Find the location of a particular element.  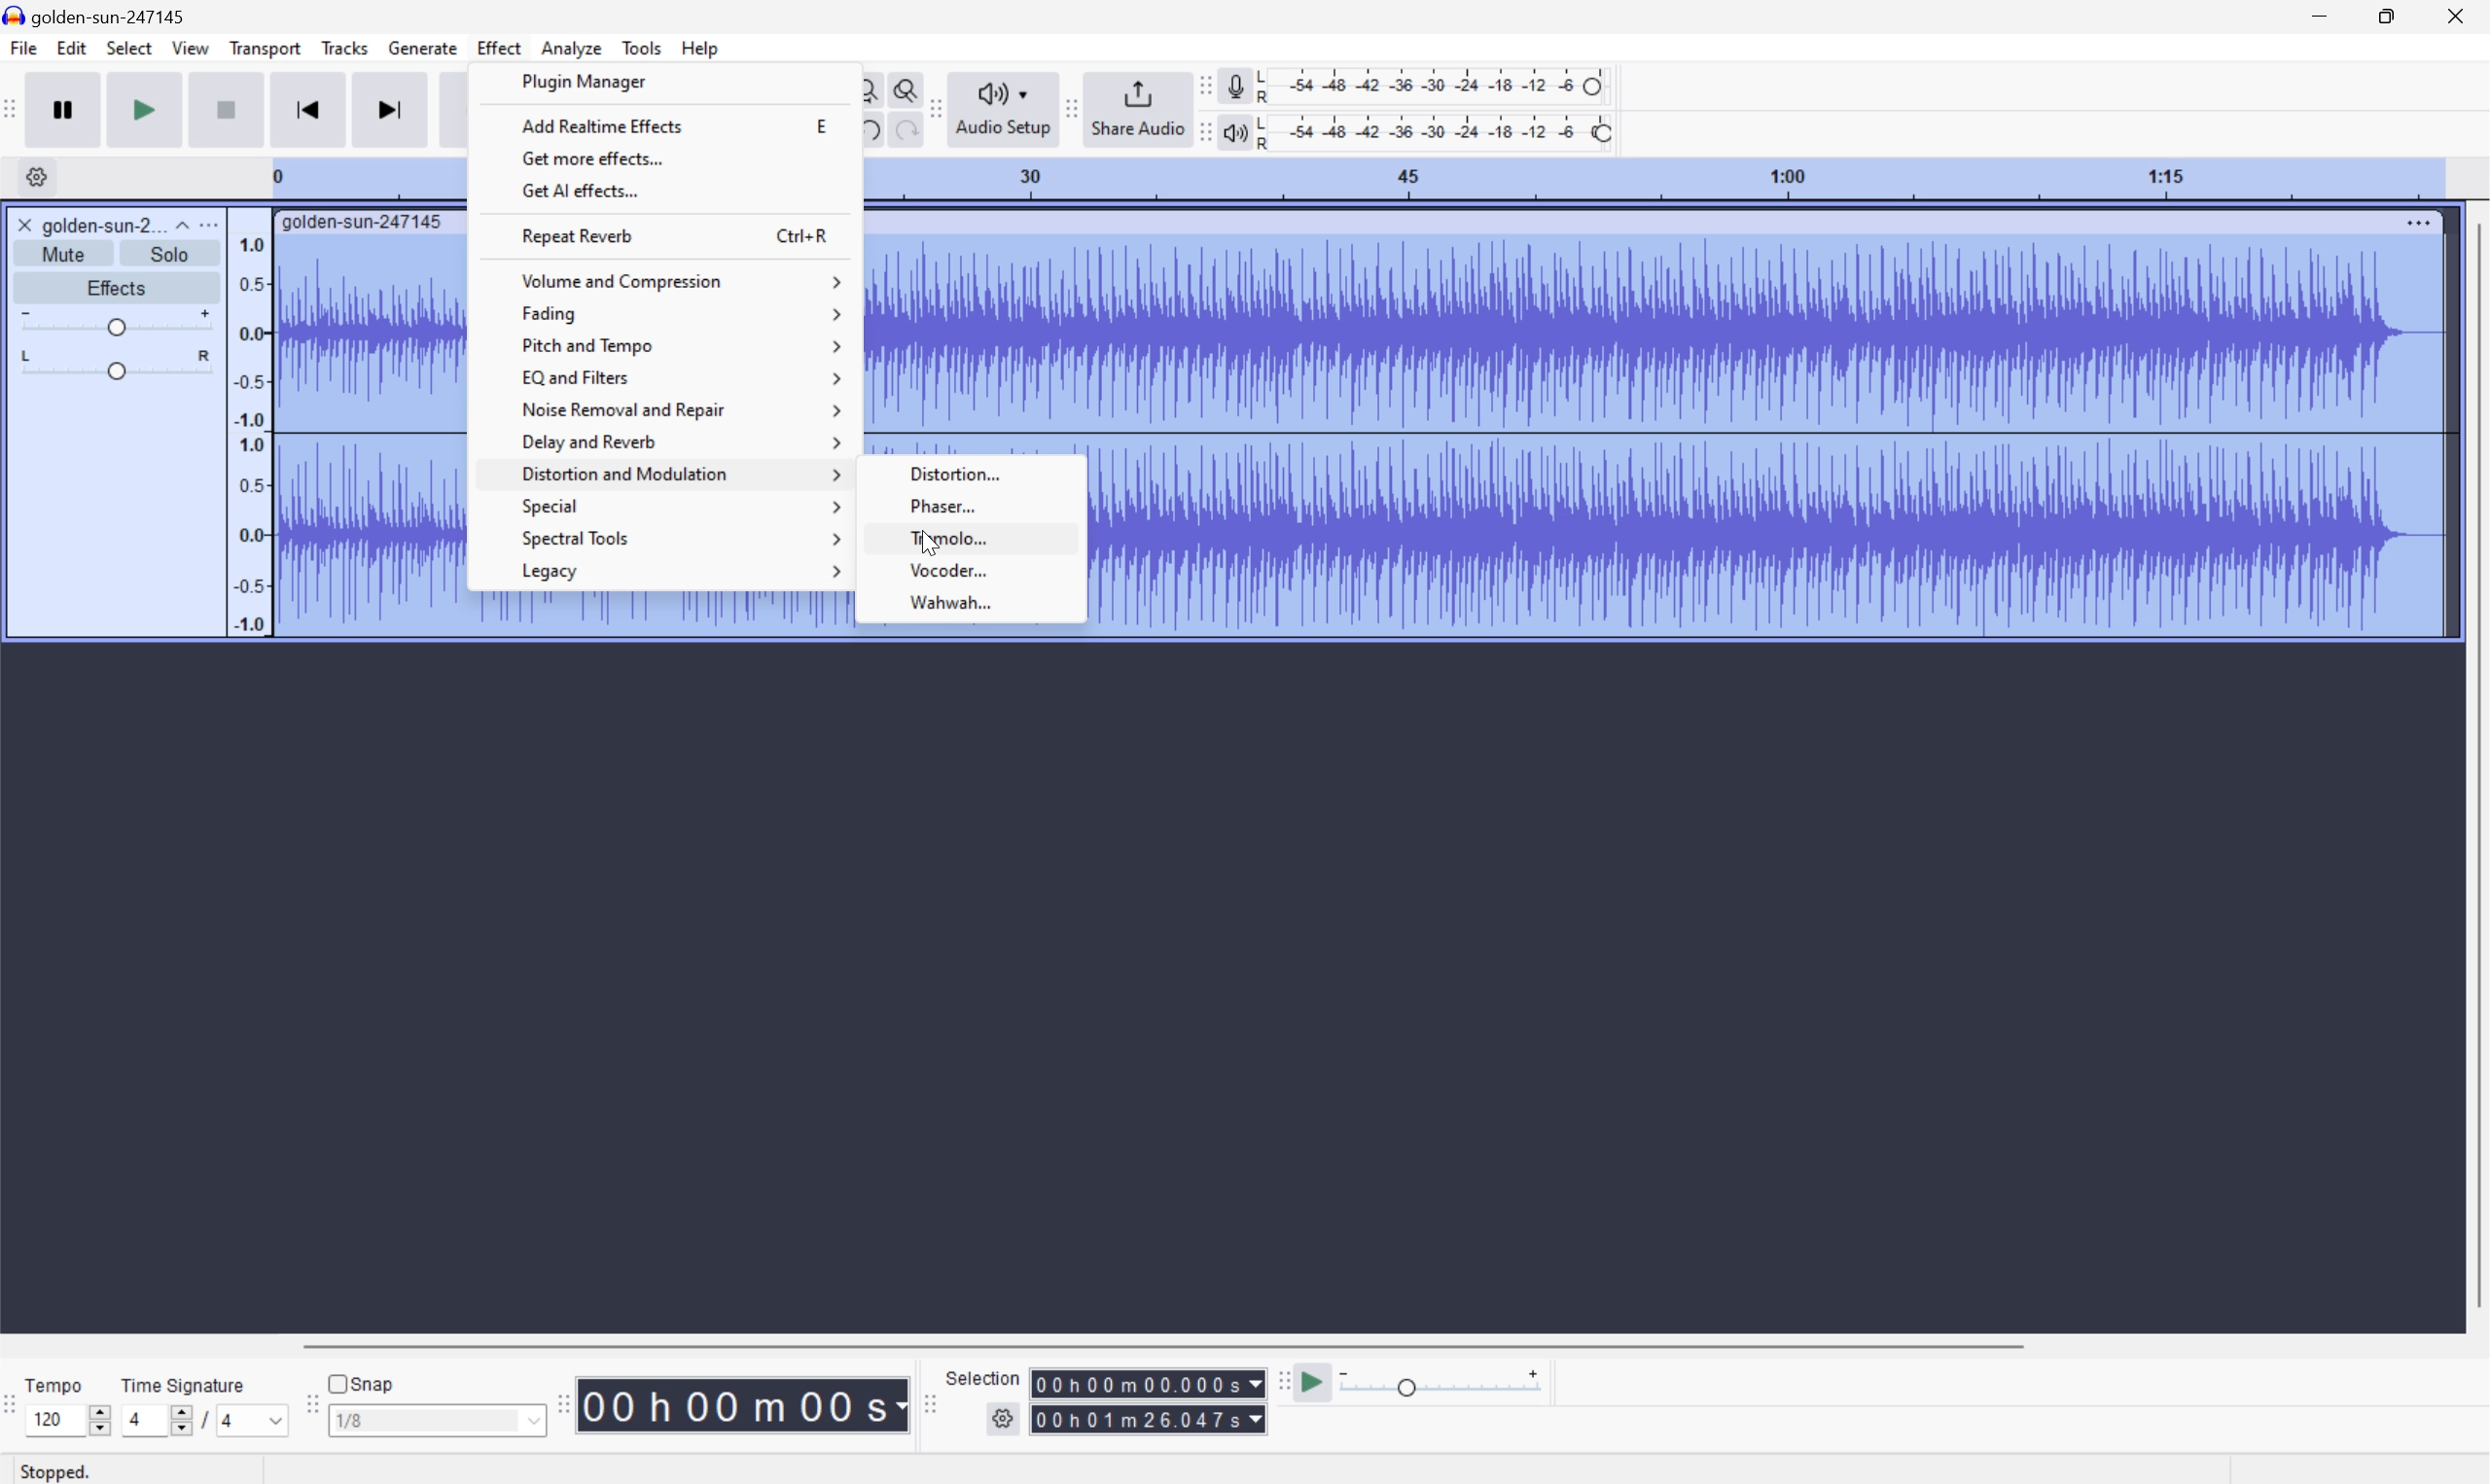

Audacity Time toolbar is located at coordinates (559, 1405).